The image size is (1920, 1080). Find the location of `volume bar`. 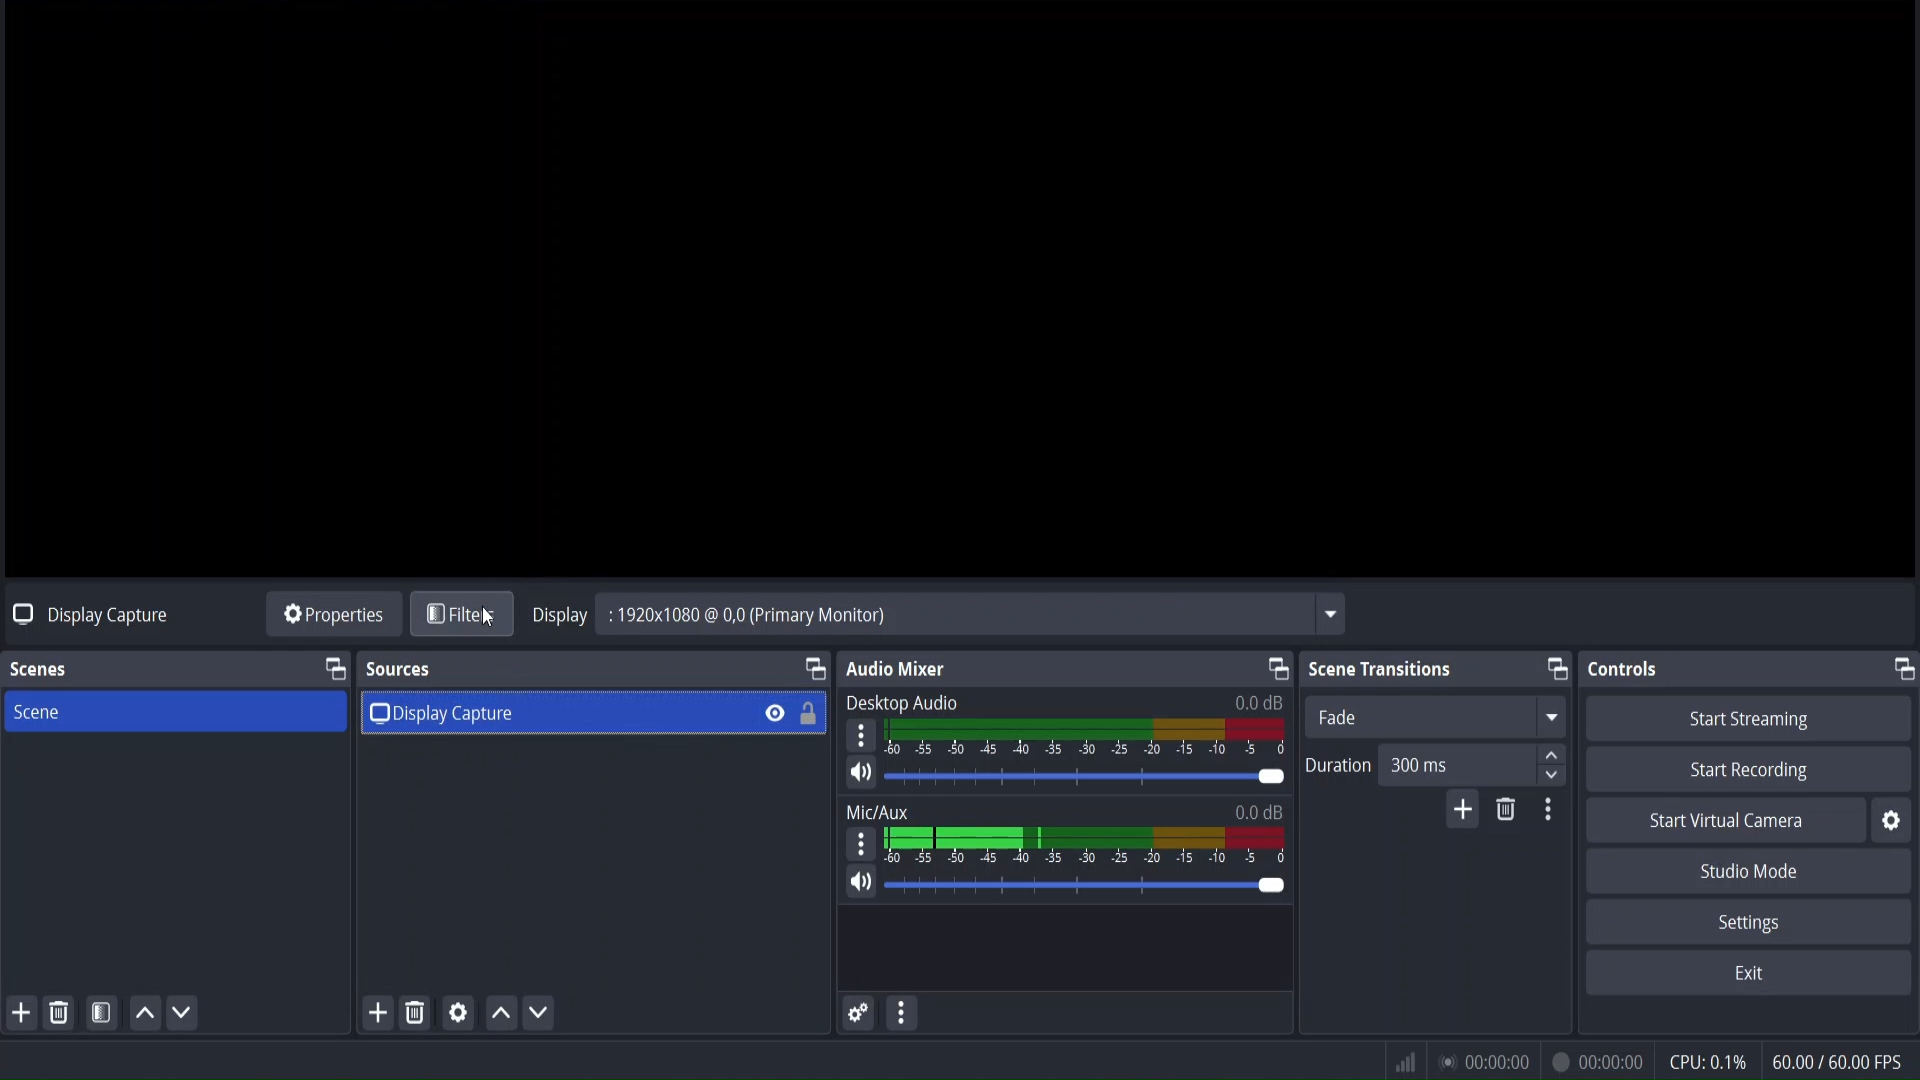

volume bar is located at coordinates (1085, 778).